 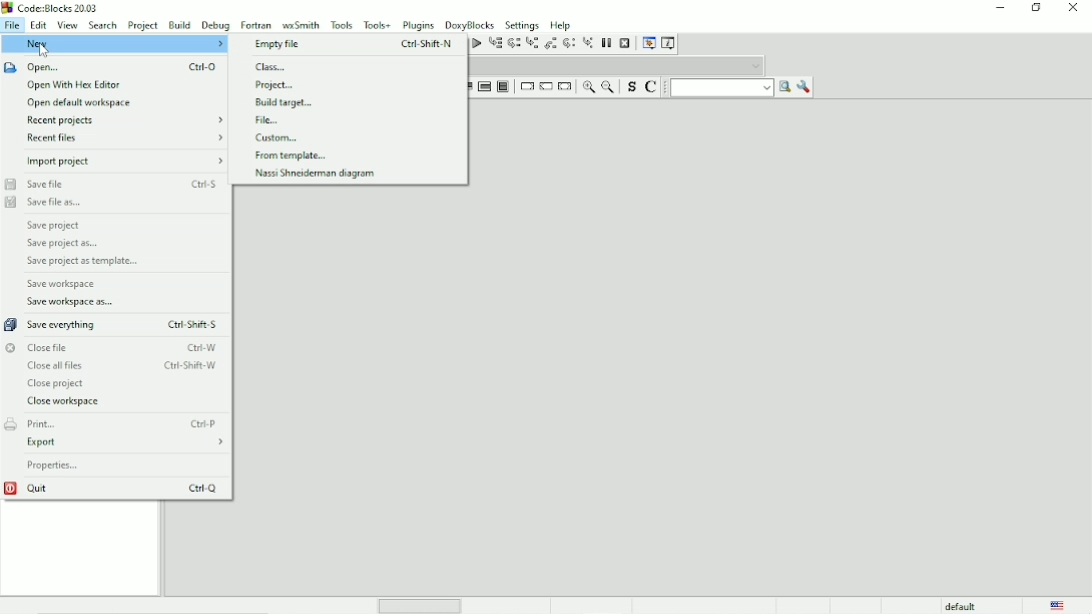 What do you see at coordinates (74, 85) in the screenshot?
I see `Open with hex editor` at bounding box center [74, 85].